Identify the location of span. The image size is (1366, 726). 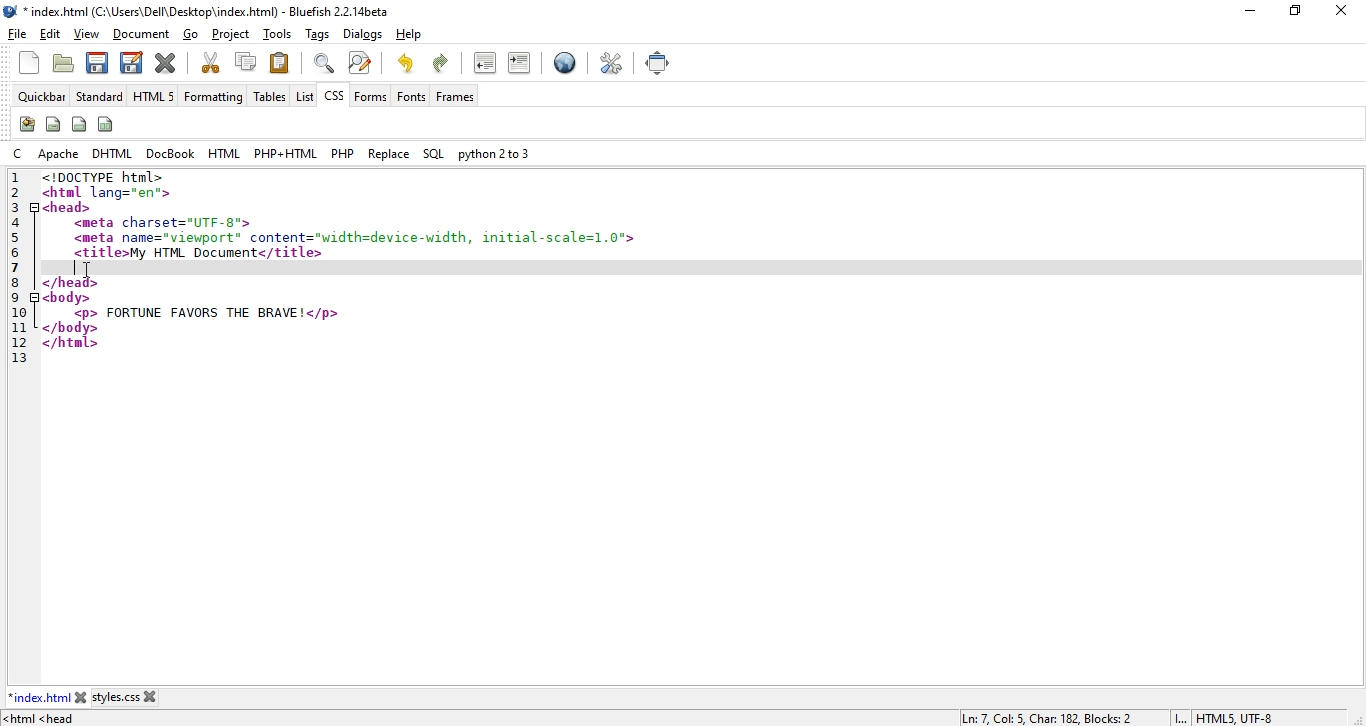
(53, 123).